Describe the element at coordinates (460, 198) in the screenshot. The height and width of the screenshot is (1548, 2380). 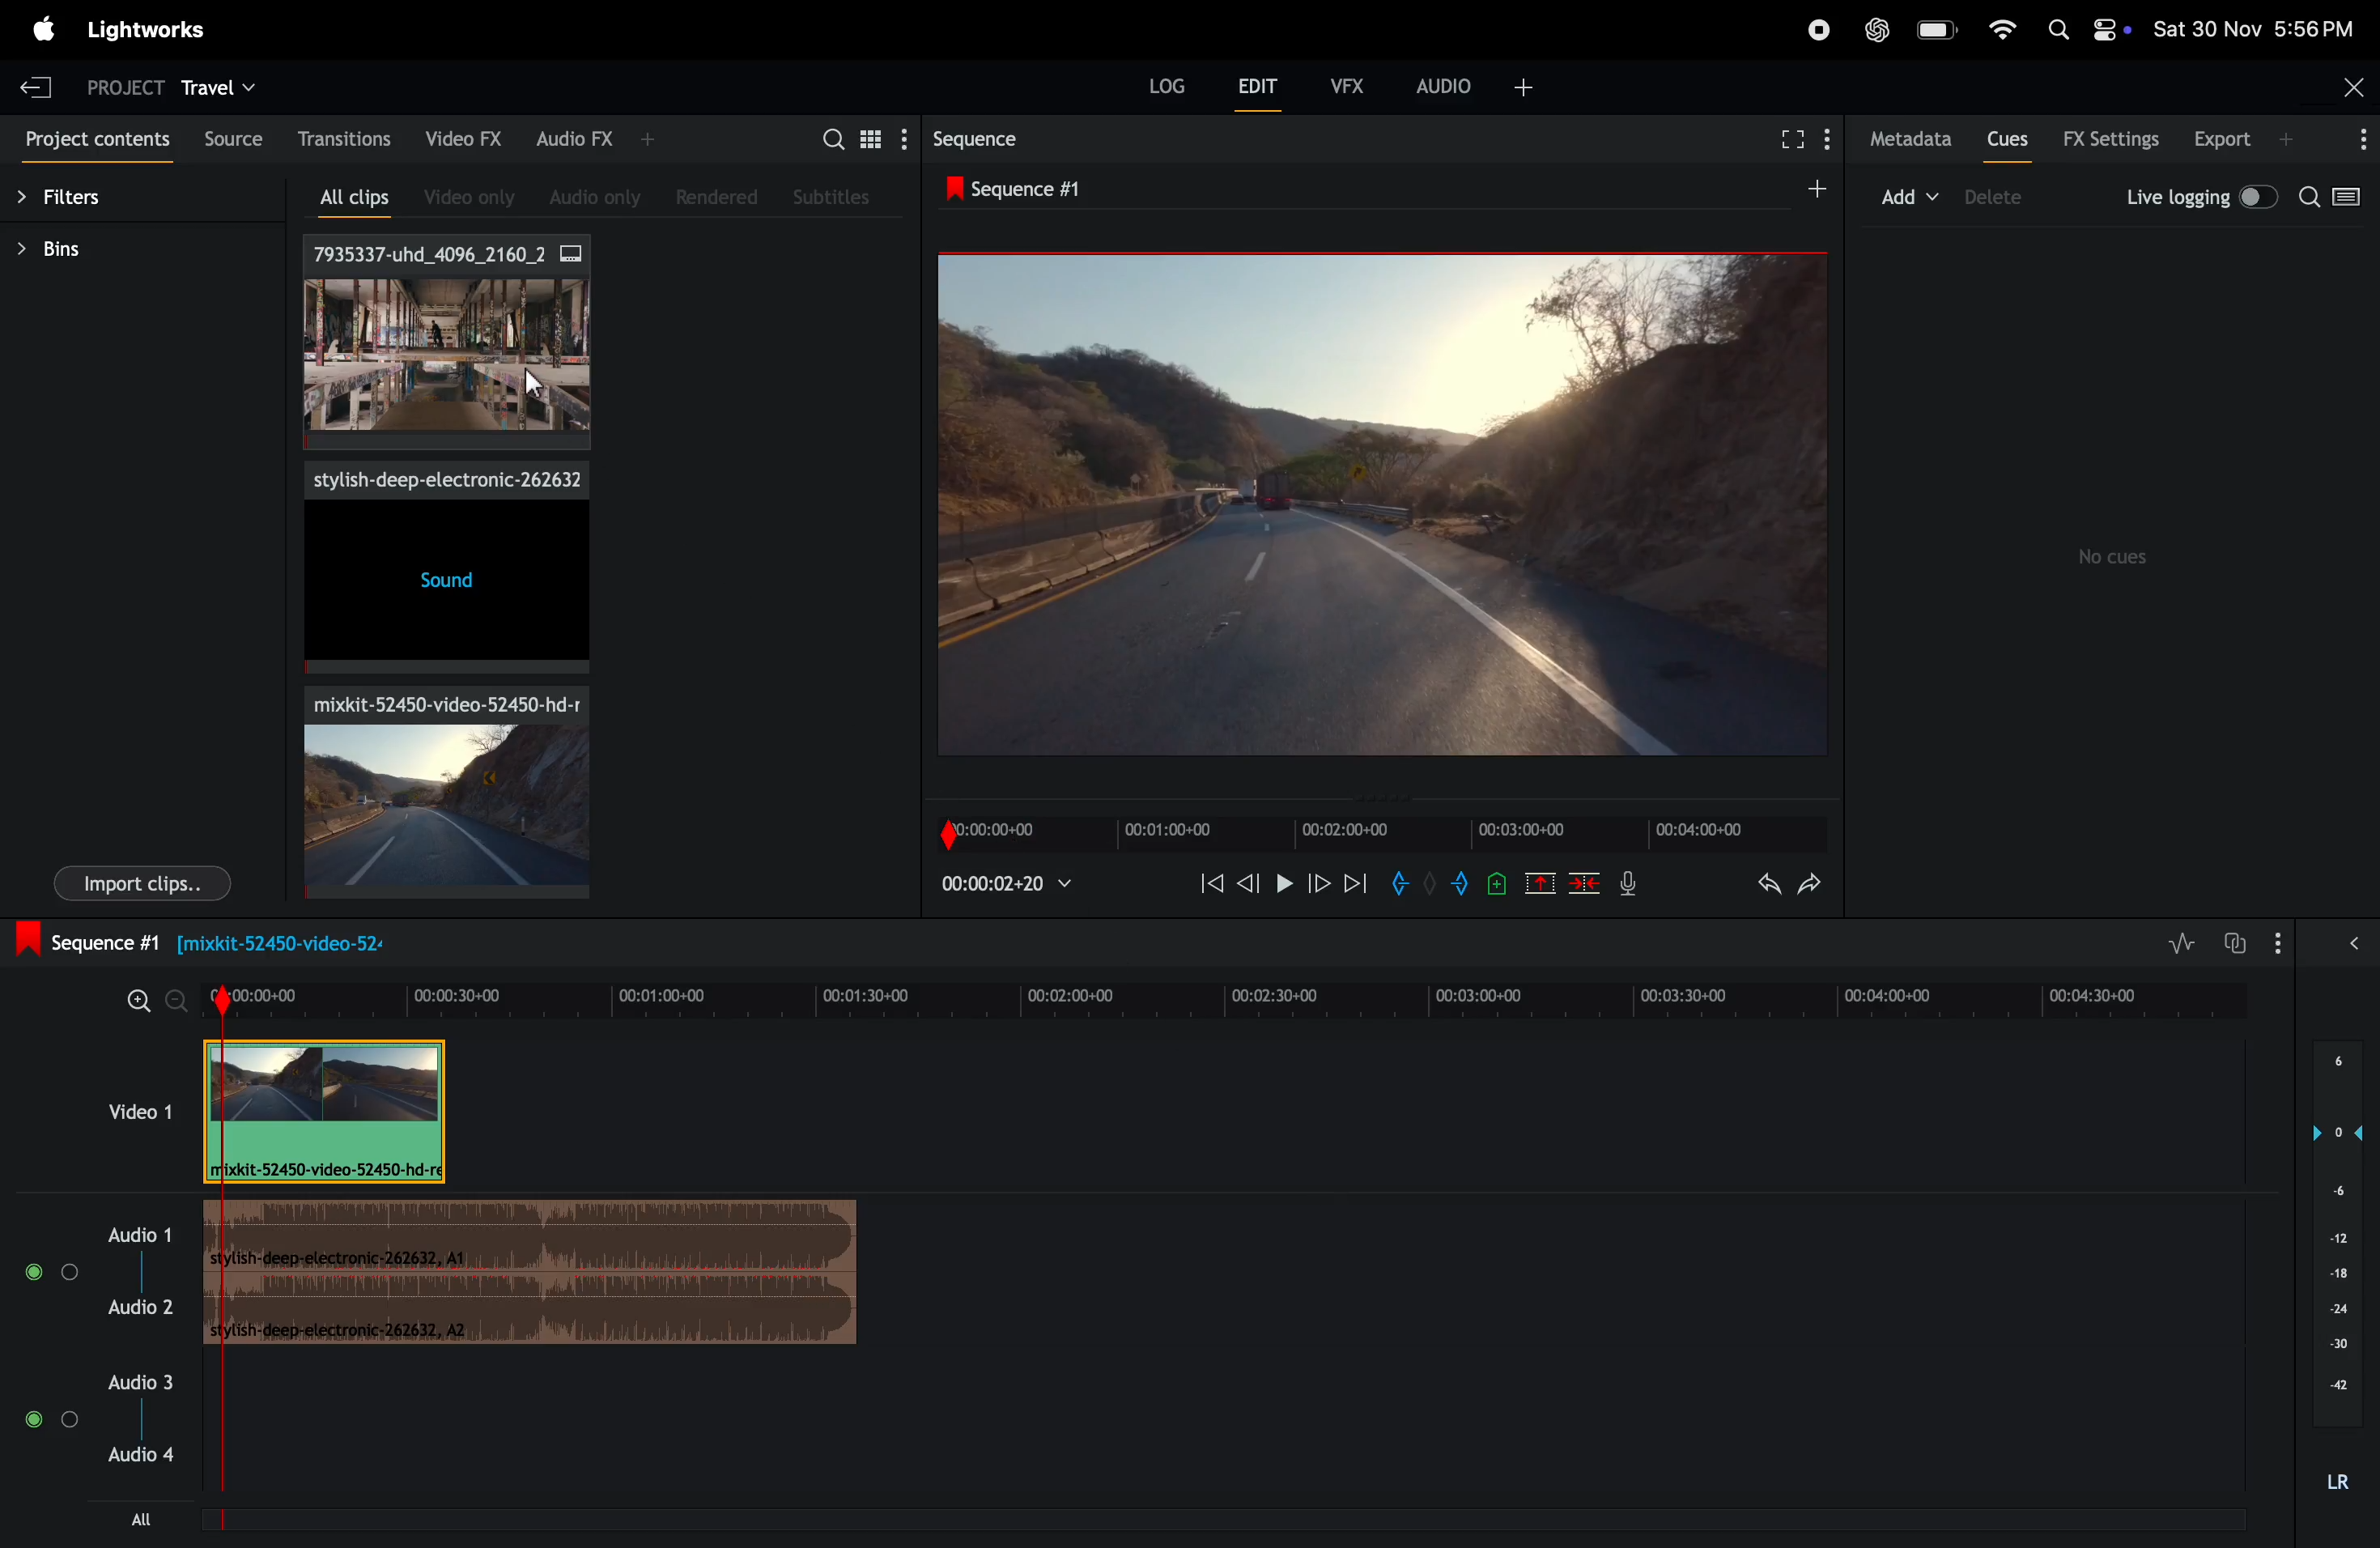
I see `video only` at that location.